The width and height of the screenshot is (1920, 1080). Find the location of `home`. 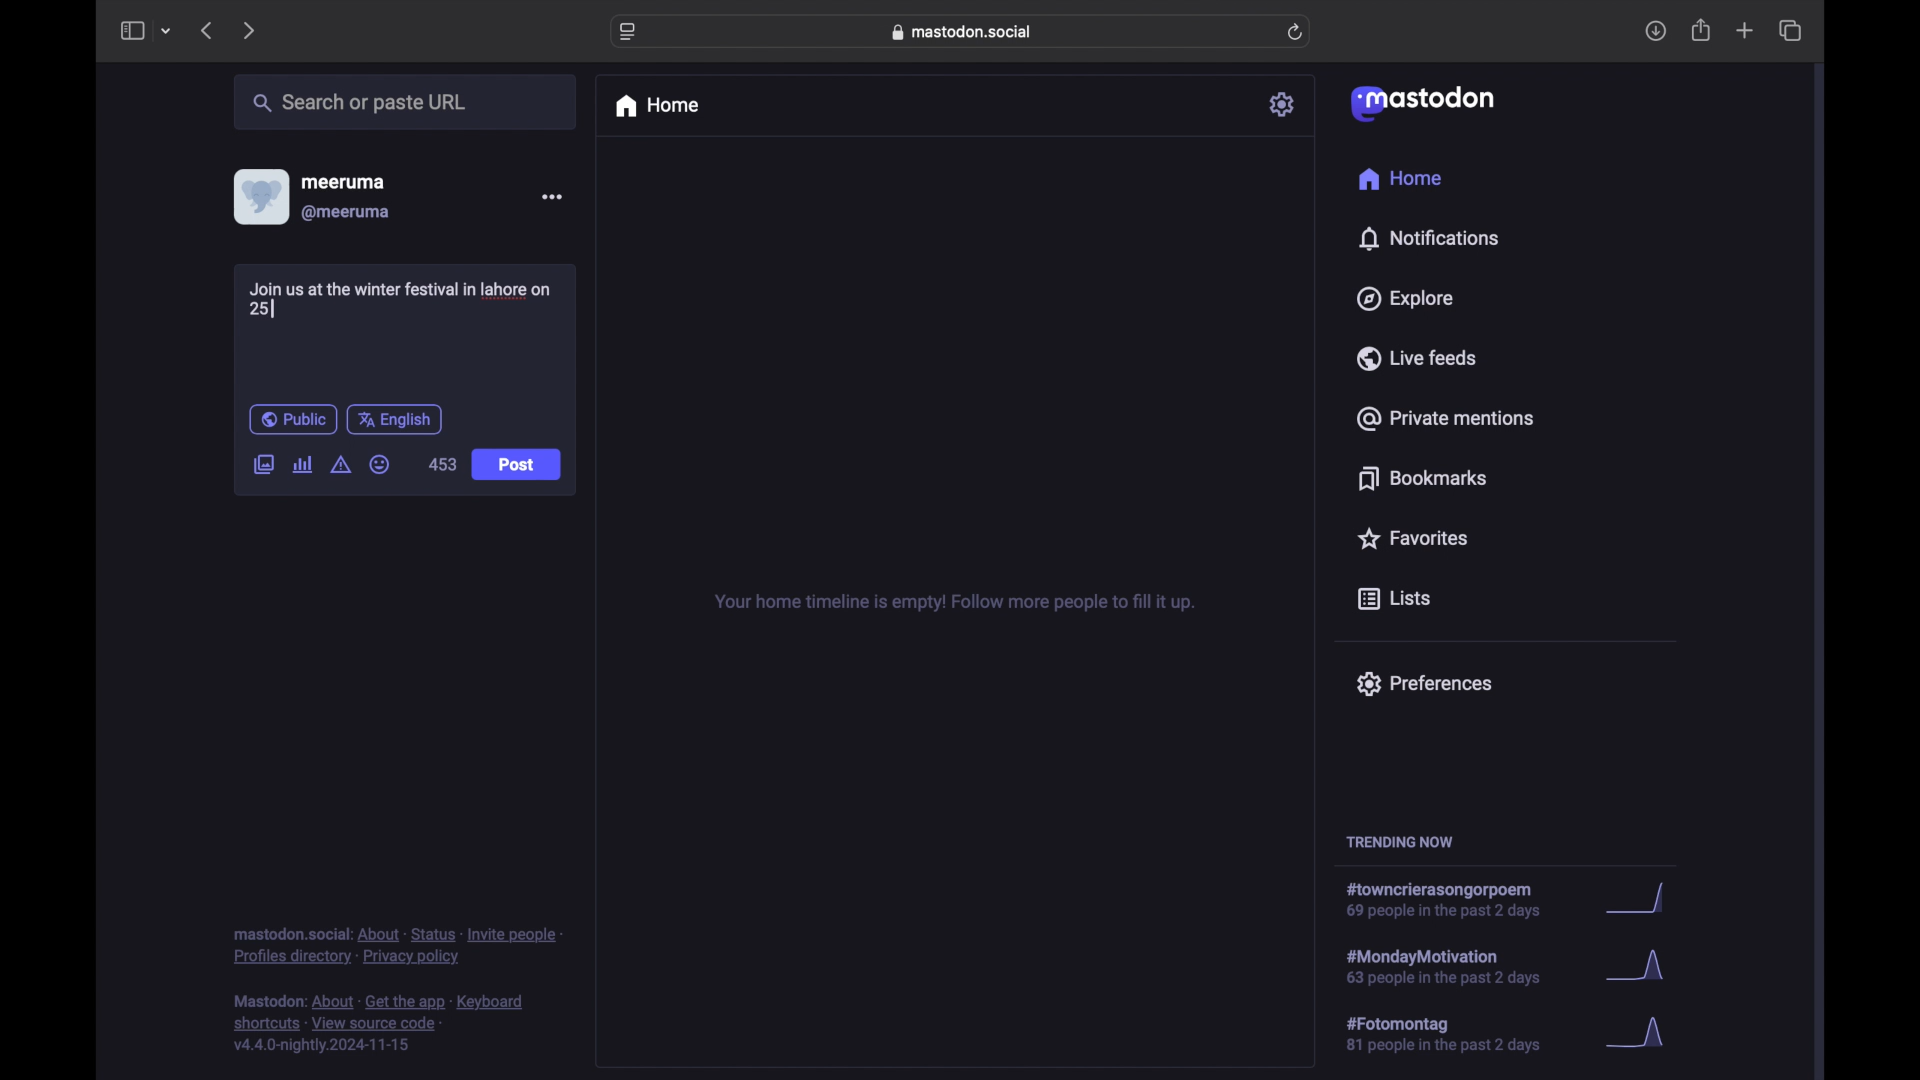

home is located at coordinates (656, 106).